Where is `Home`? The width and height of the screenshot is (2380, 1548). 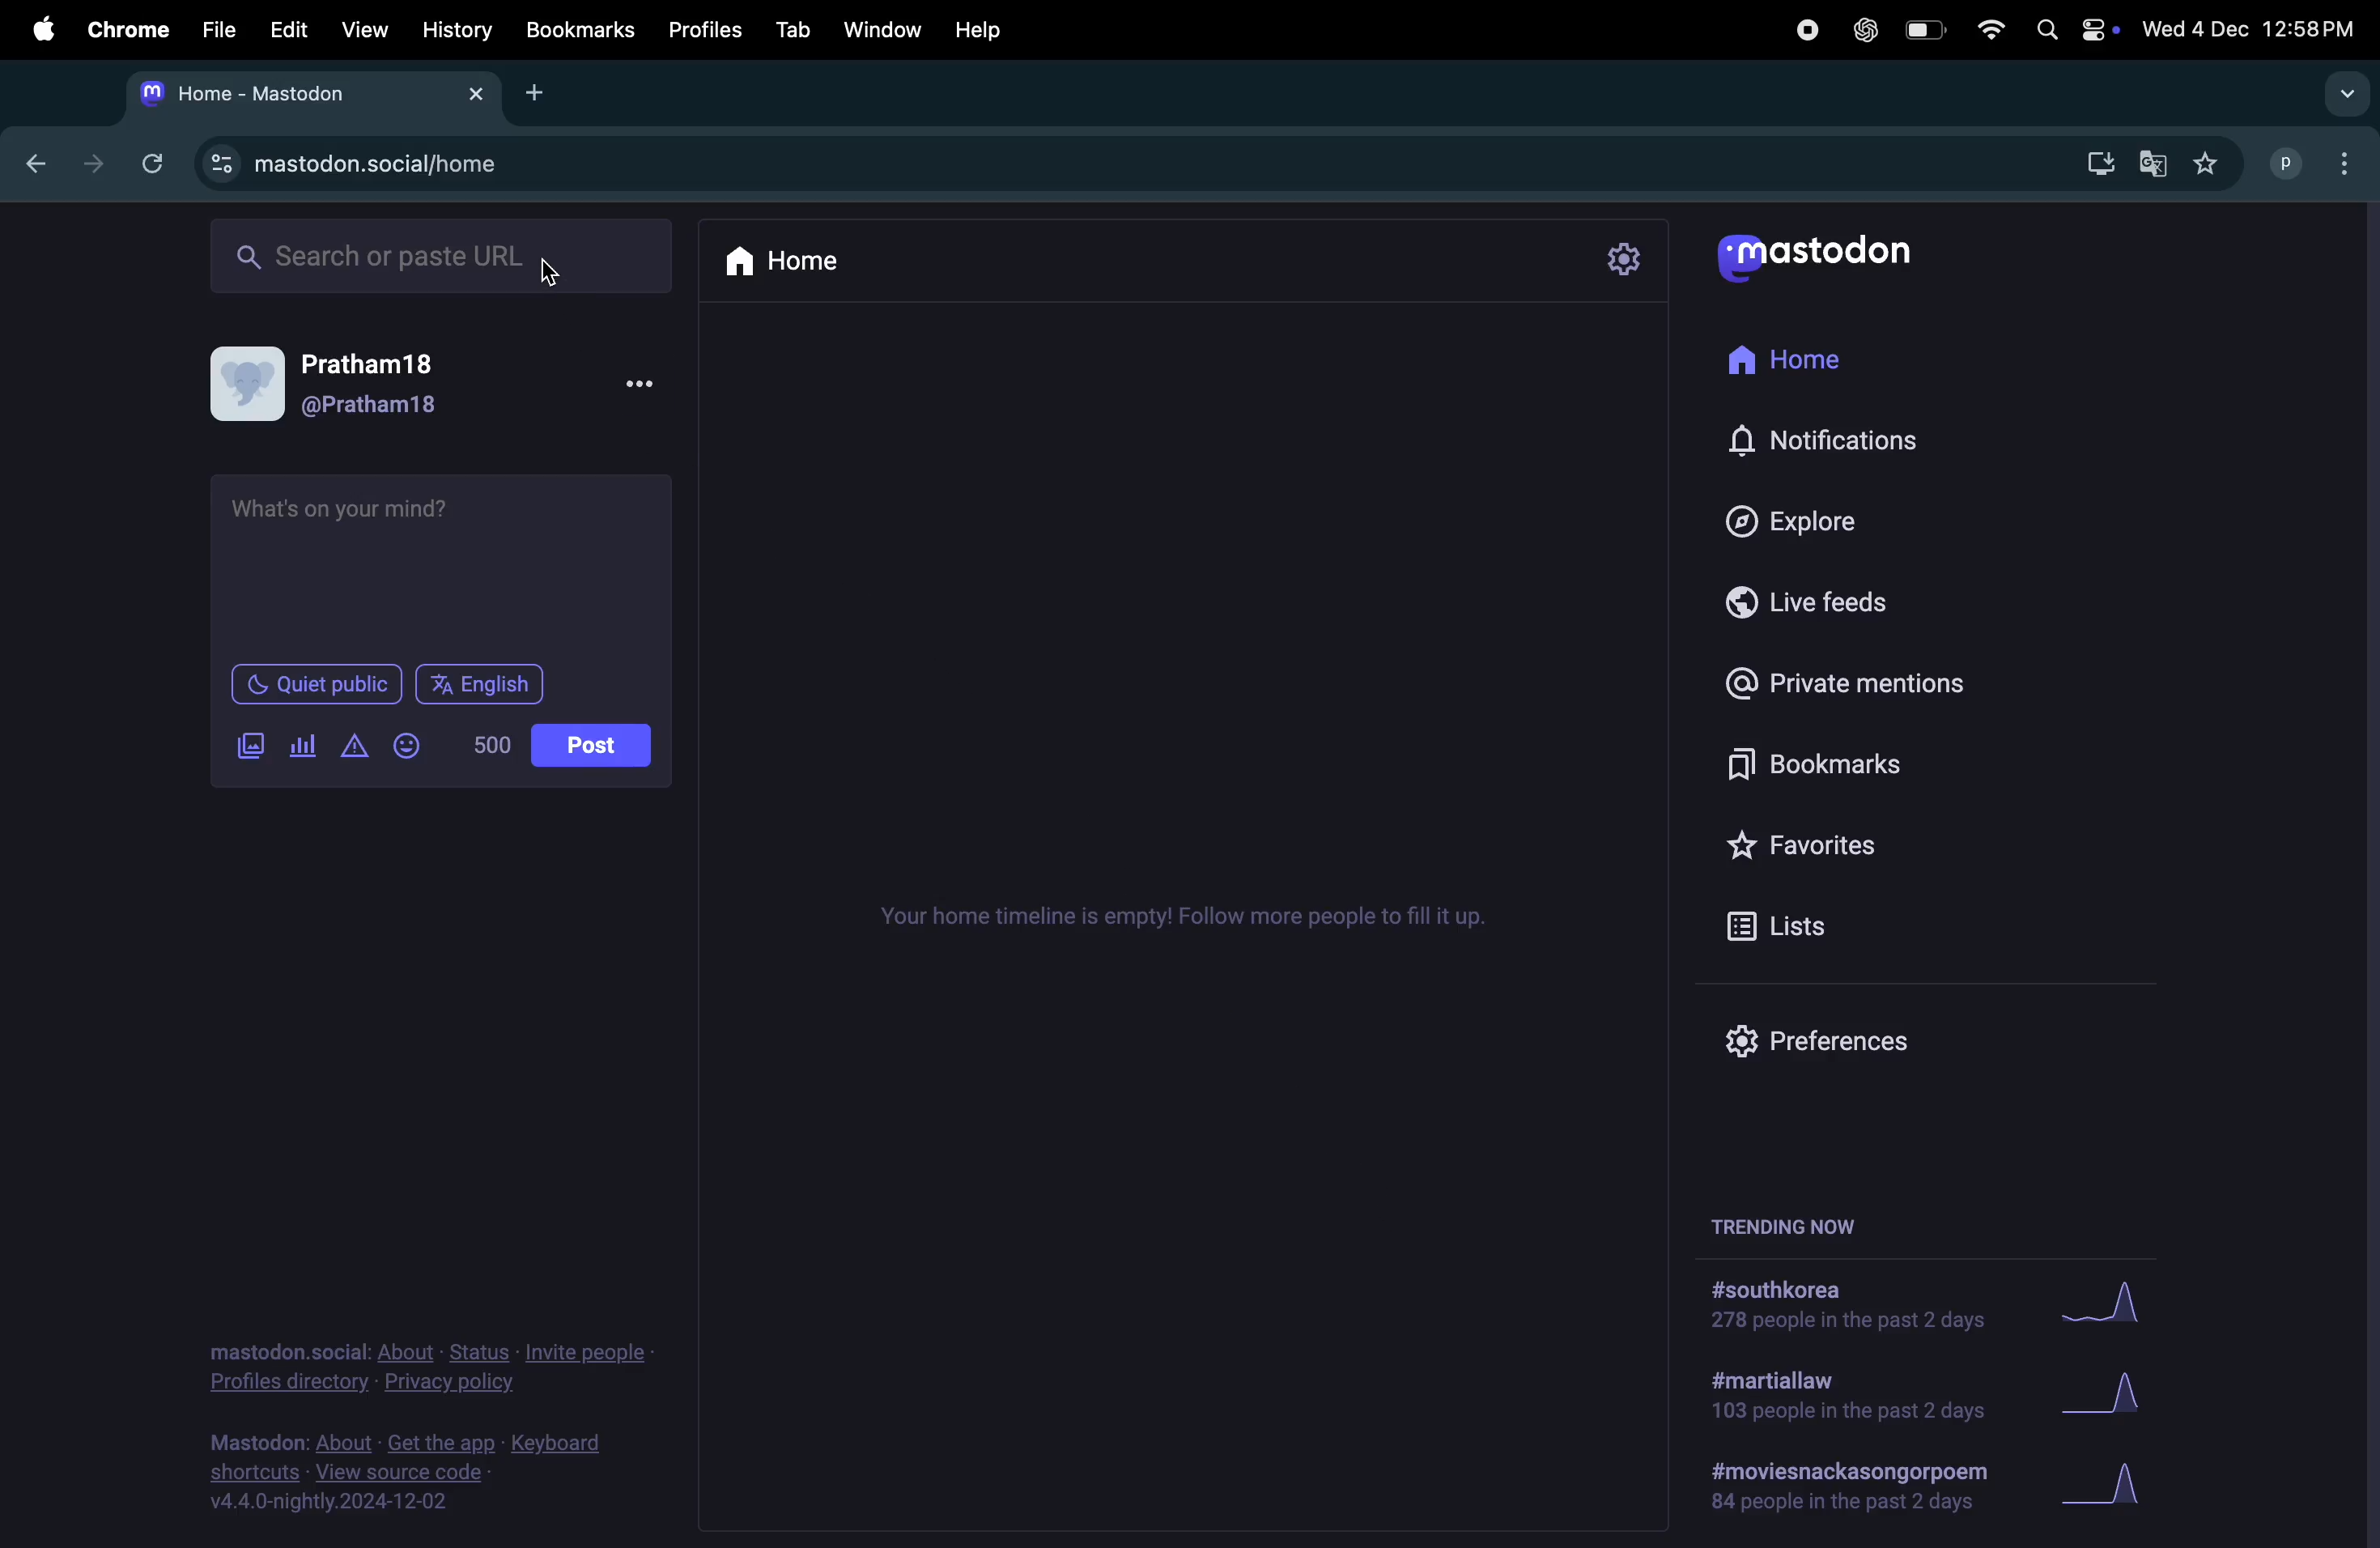
Home is located at coordinates (822, 260).